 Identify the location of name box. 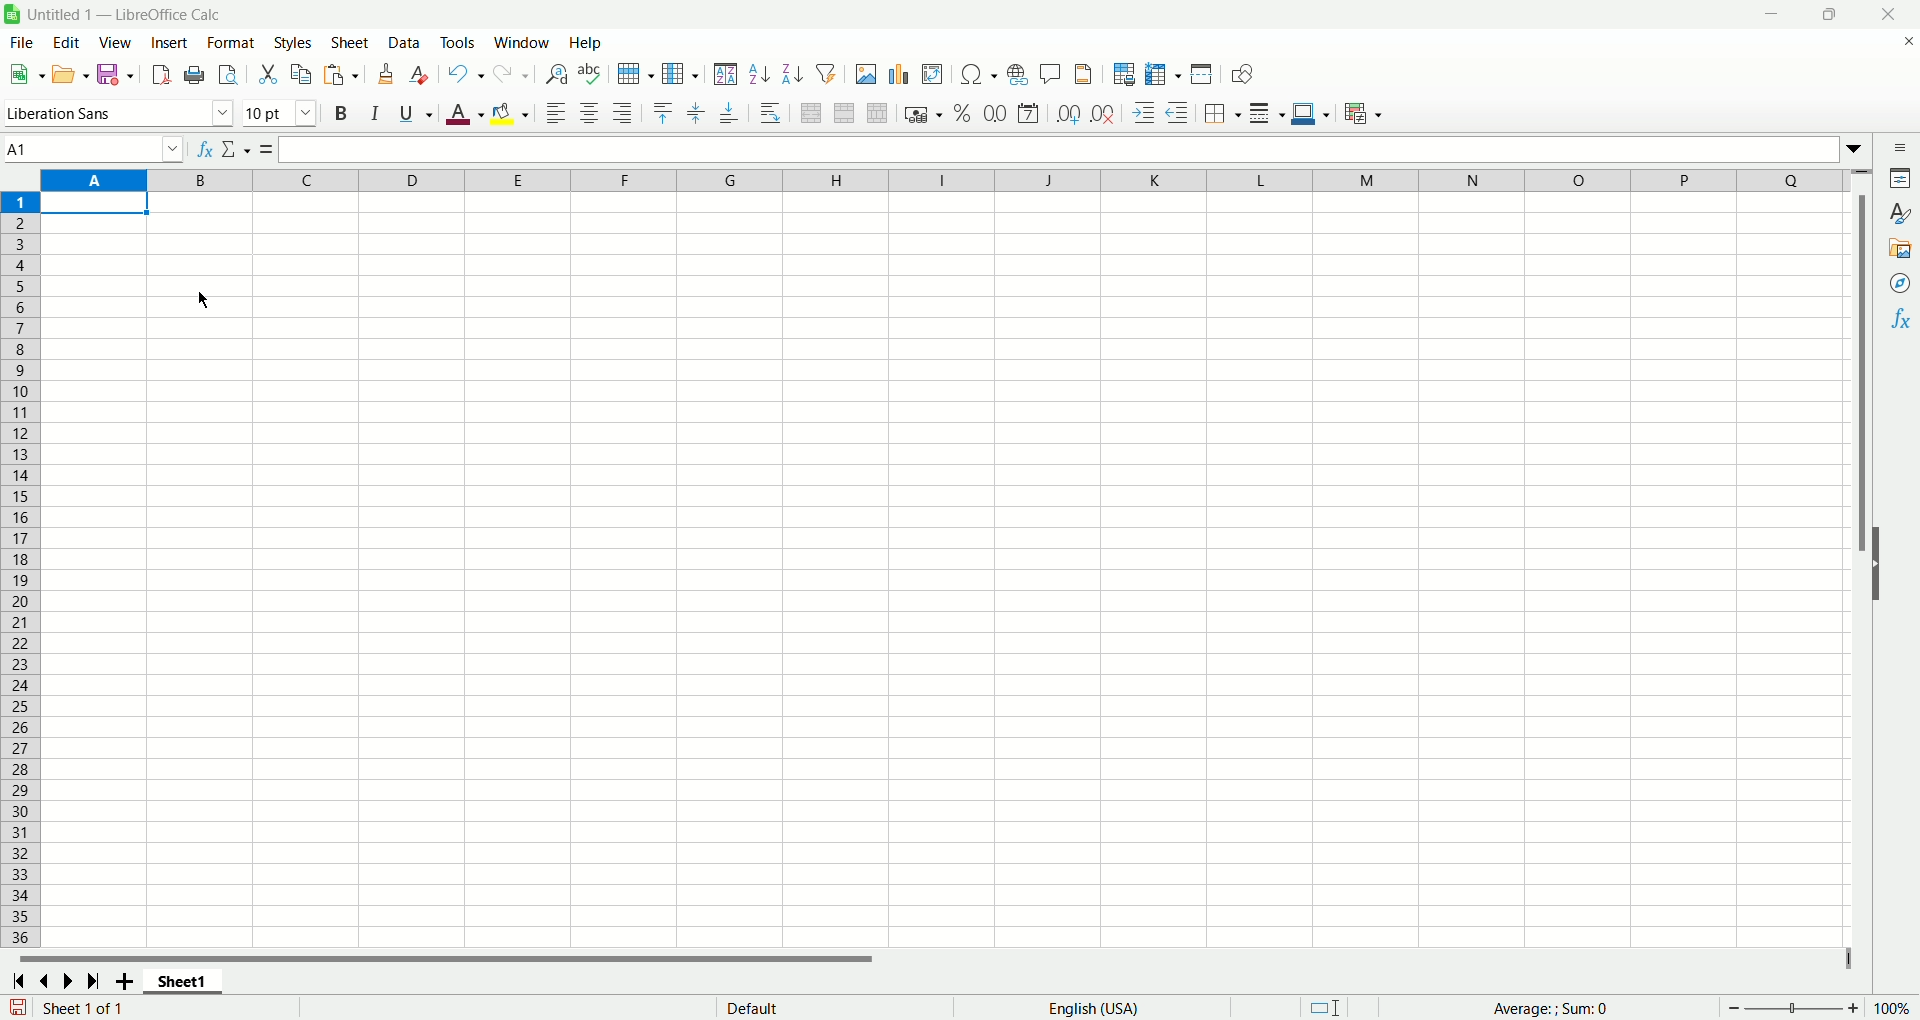
(96, 146).